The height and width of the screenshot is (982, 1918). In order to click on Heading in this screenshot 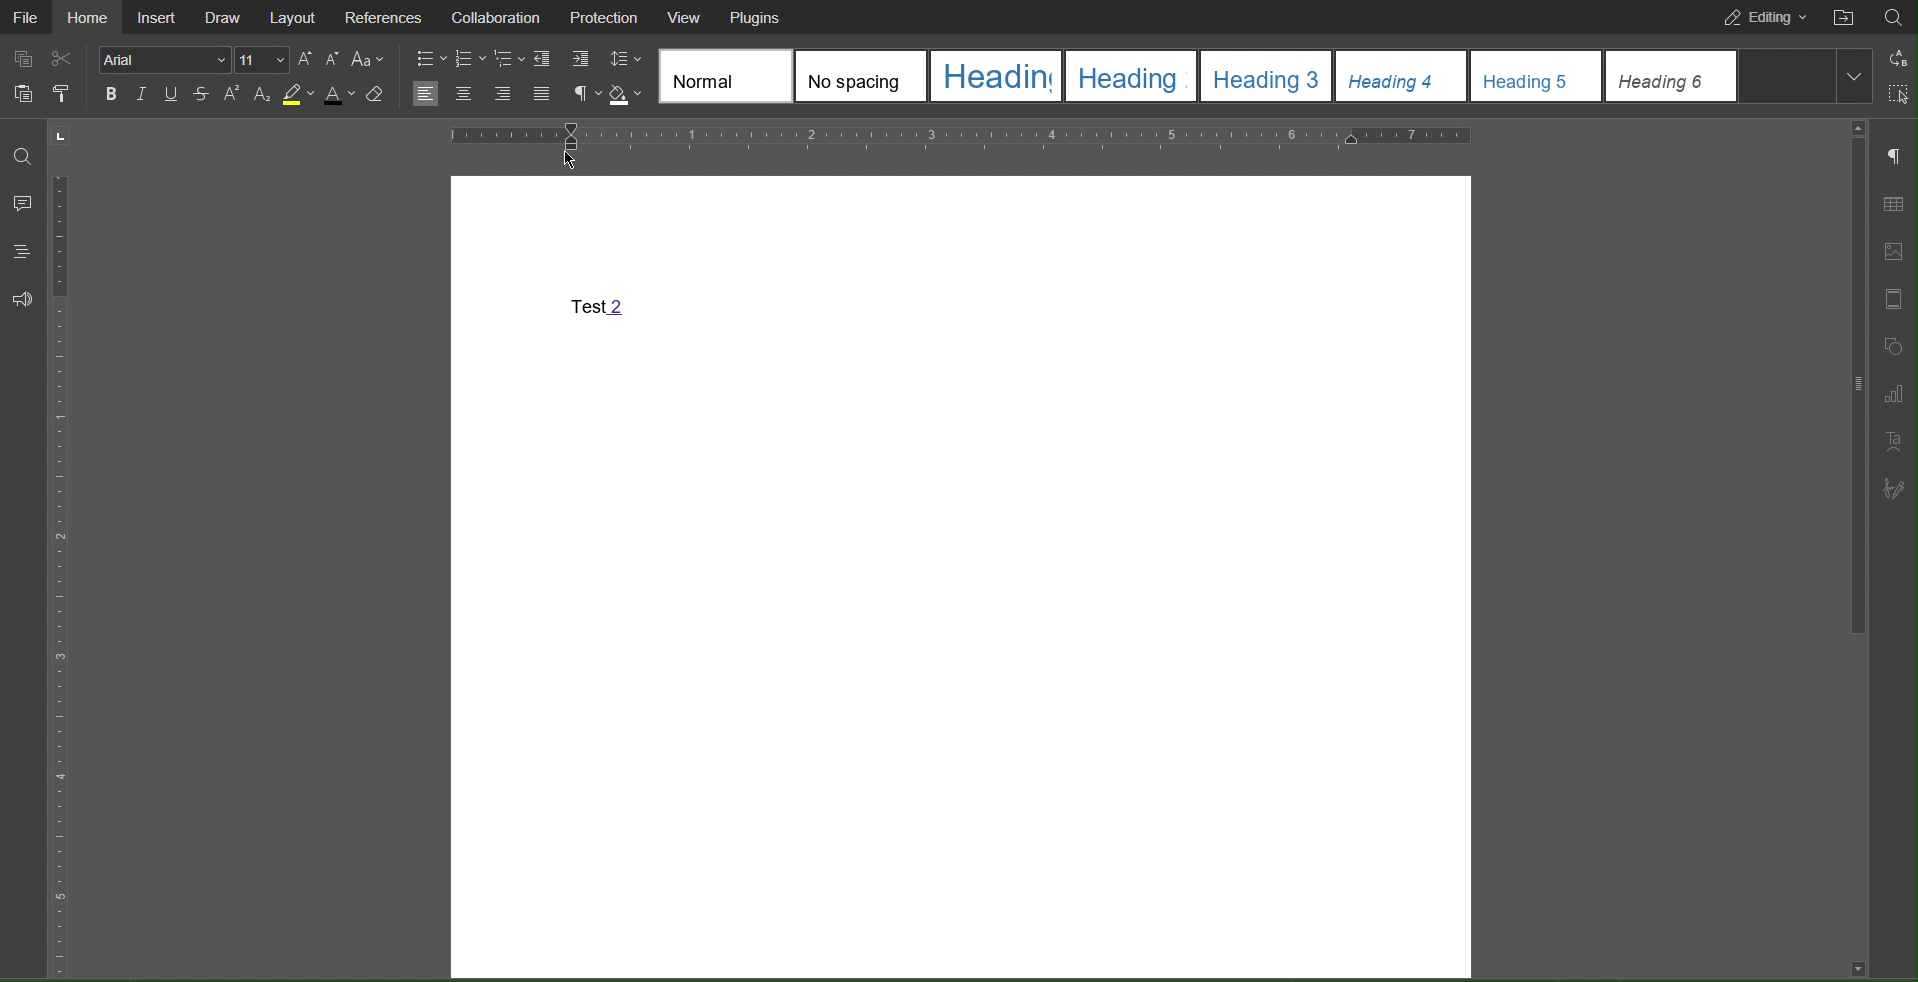, I will do `click(994, 77)`.